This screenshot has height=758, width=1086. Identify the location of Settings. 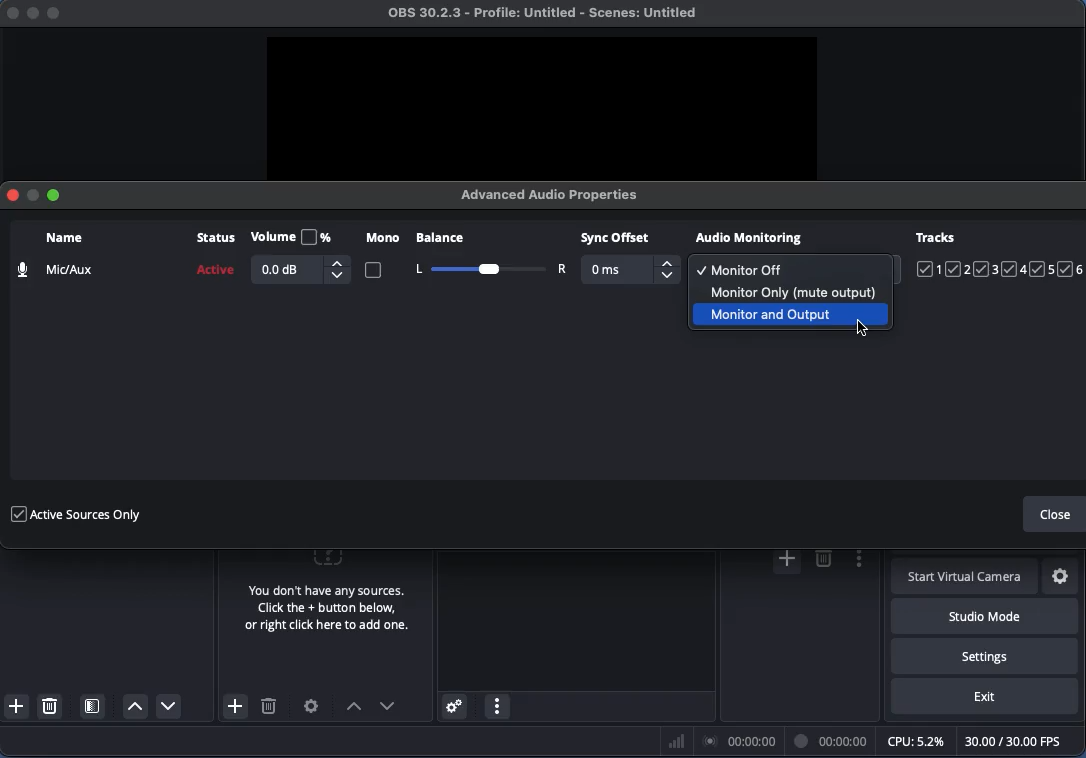
(1062, 577).